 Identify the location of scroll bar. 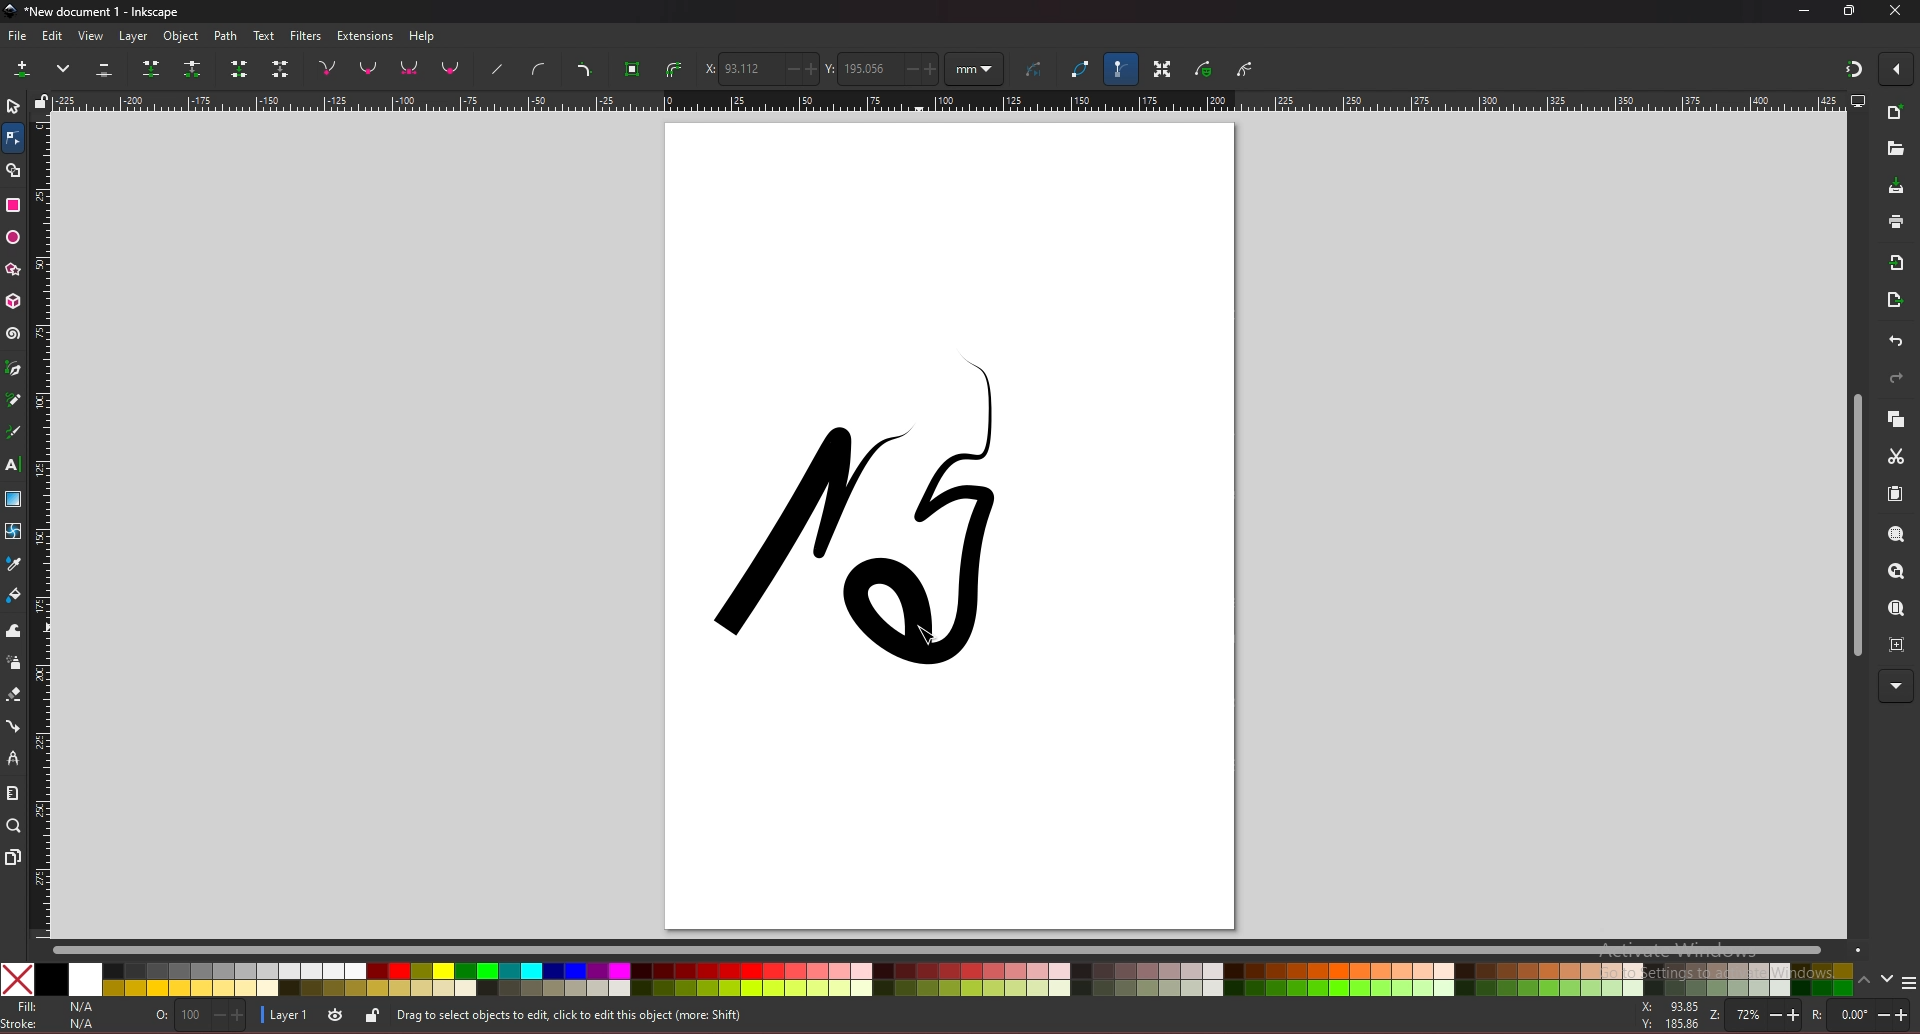
(1854, 523).